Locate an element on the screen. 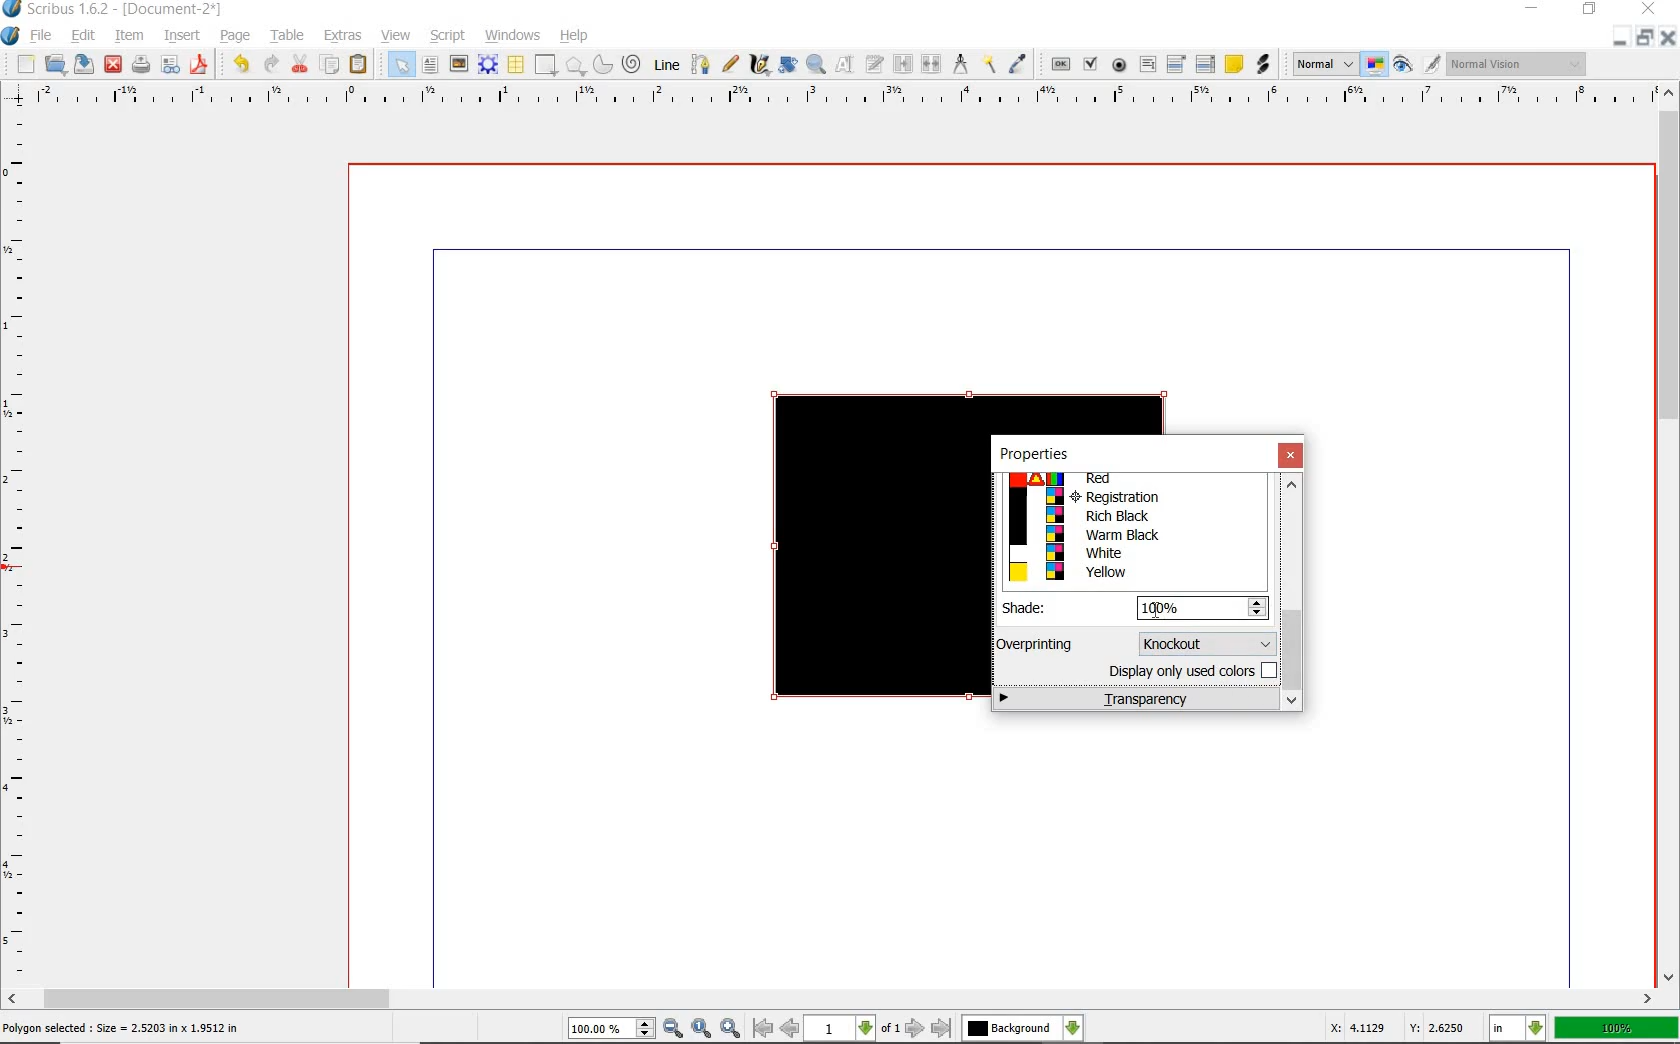 The image size is (1680, 1044). pdf list box is located at coordinates (1206, 62).